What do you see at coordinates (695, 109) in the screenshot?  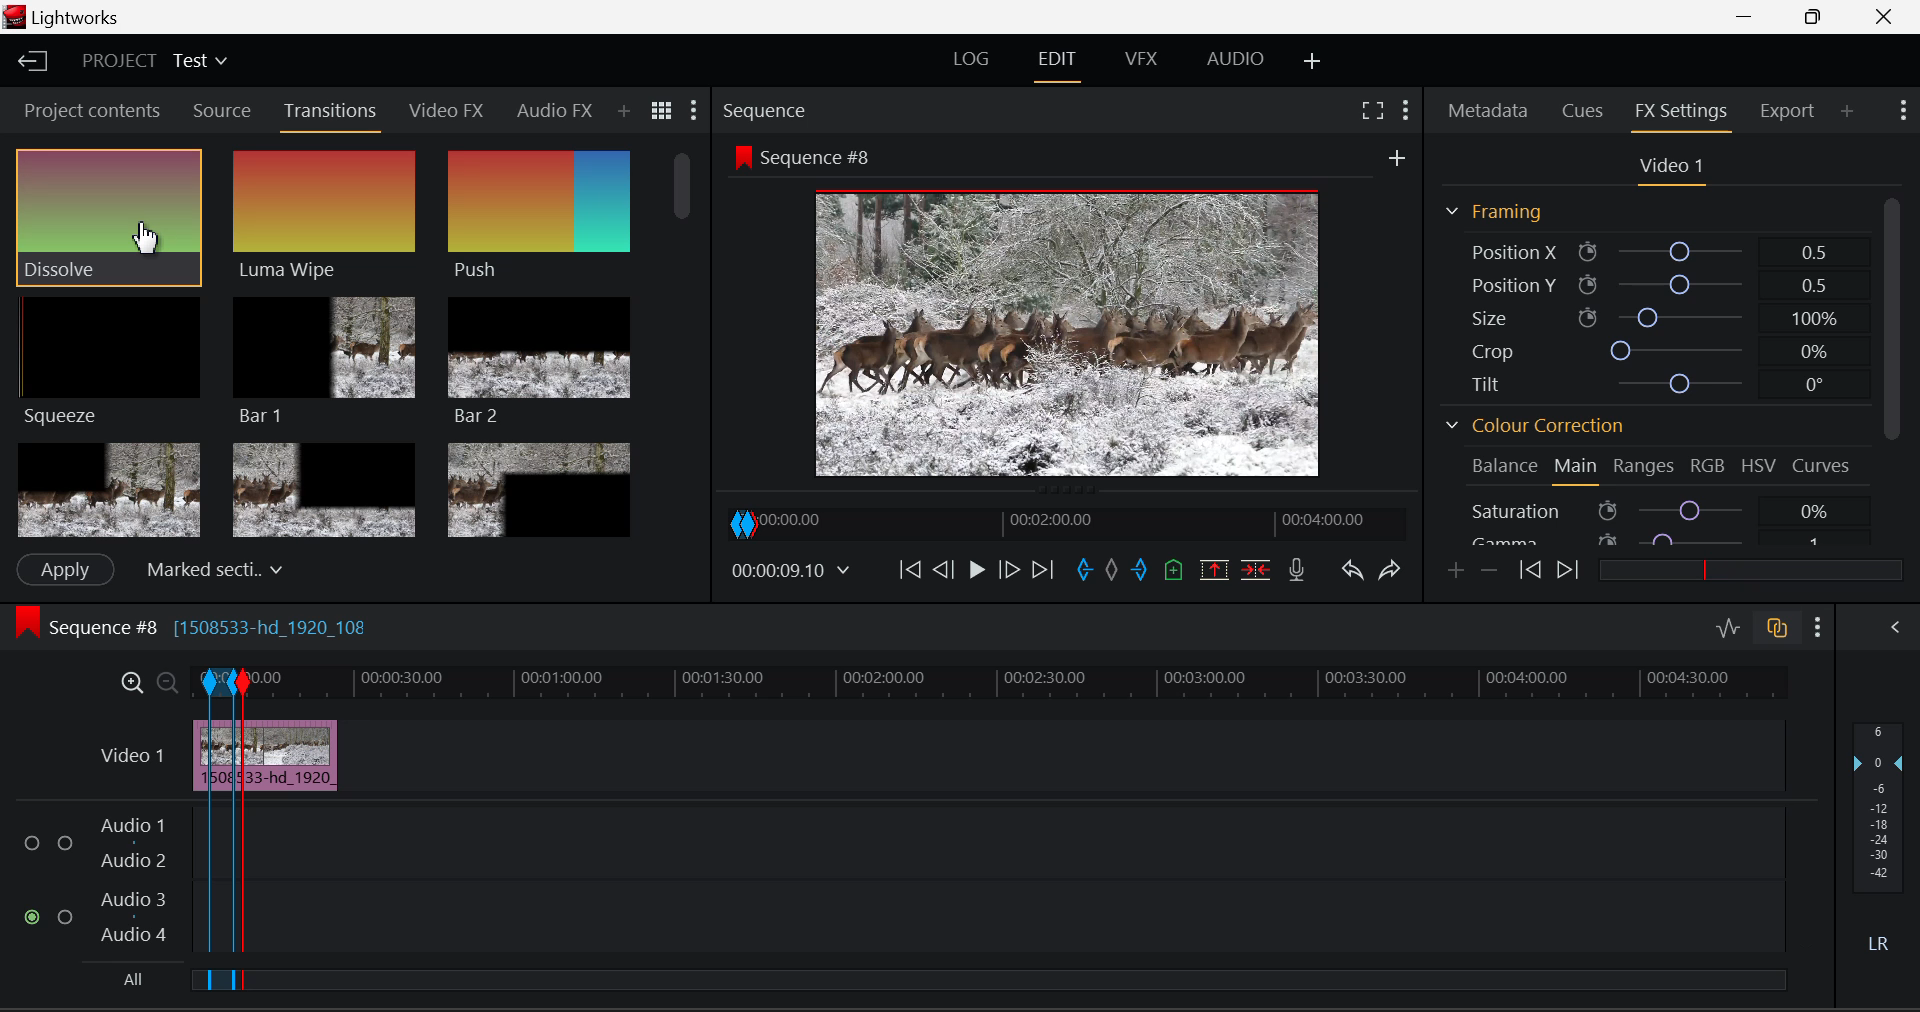 I see `Show Settings` at bounding box center [695, 109].